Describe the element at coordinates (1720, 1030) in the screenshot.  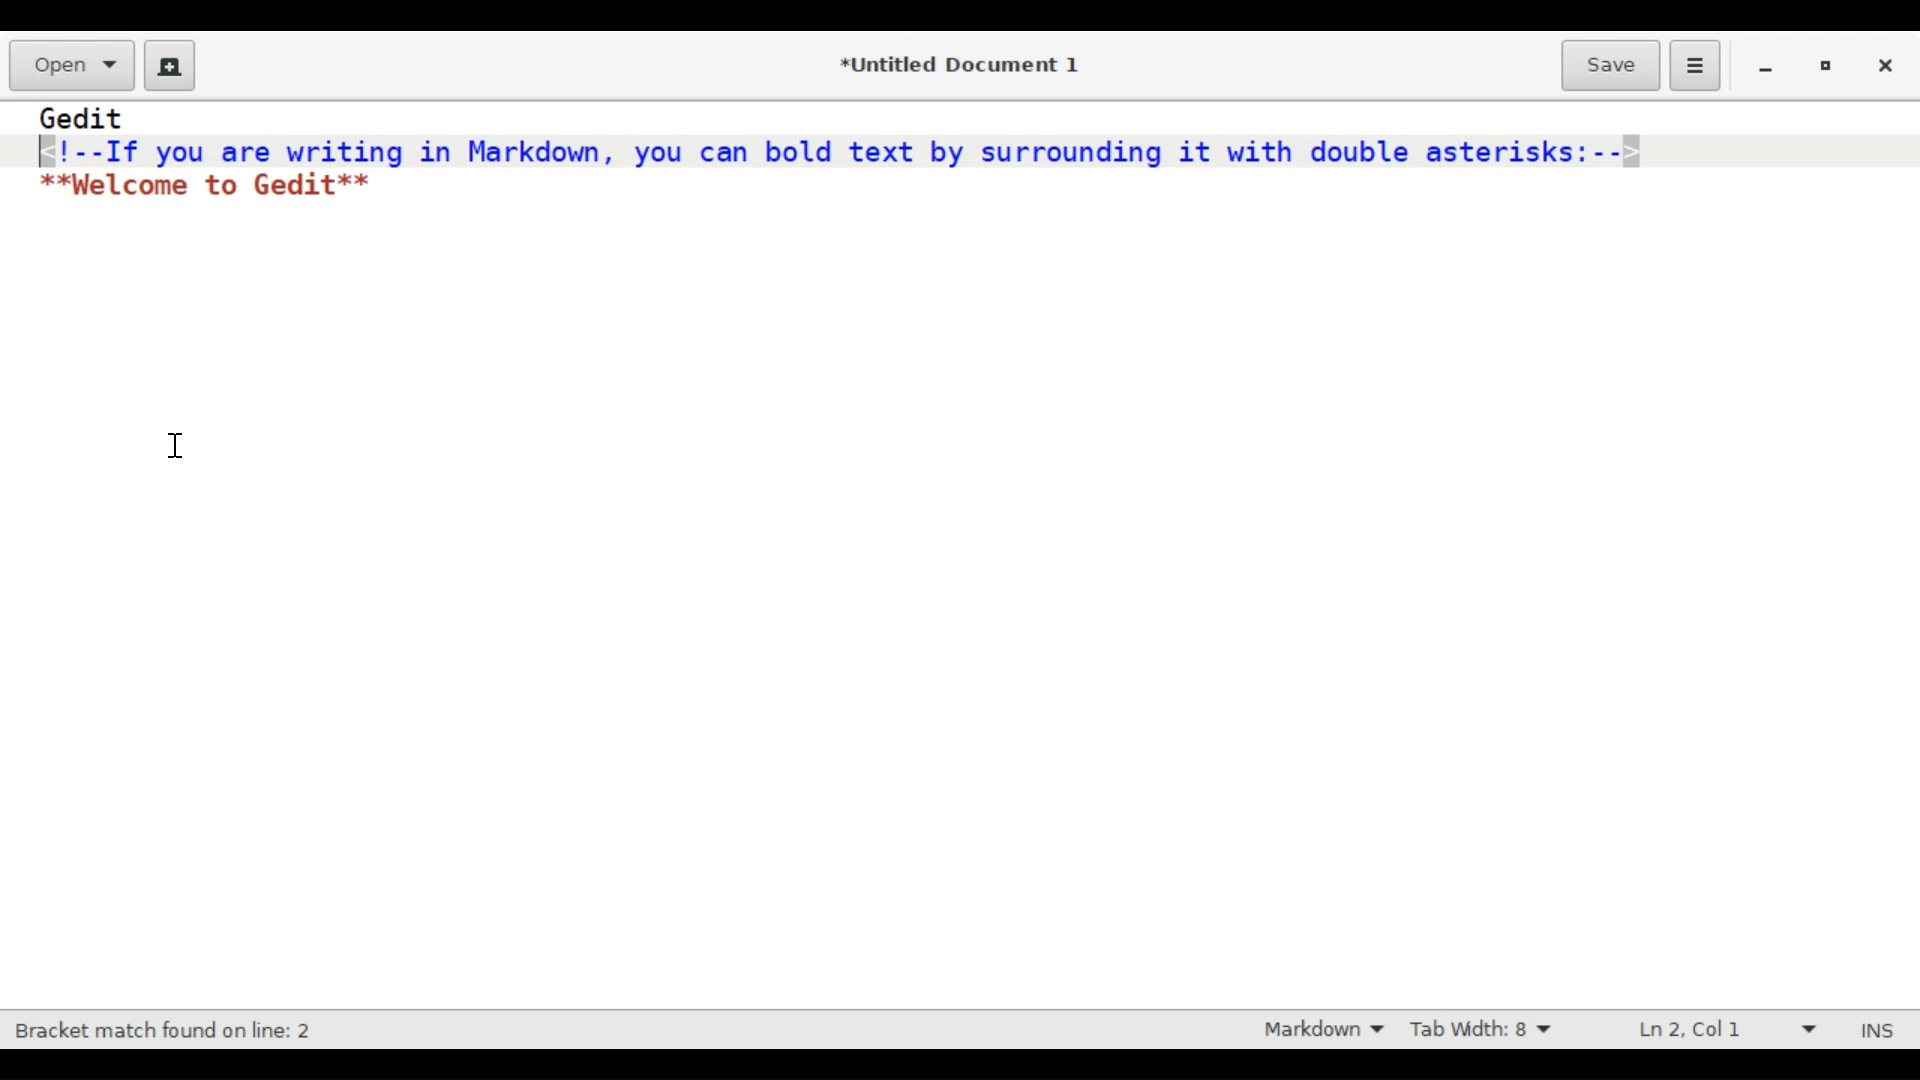
I see `Line & Column Preference` at that location.